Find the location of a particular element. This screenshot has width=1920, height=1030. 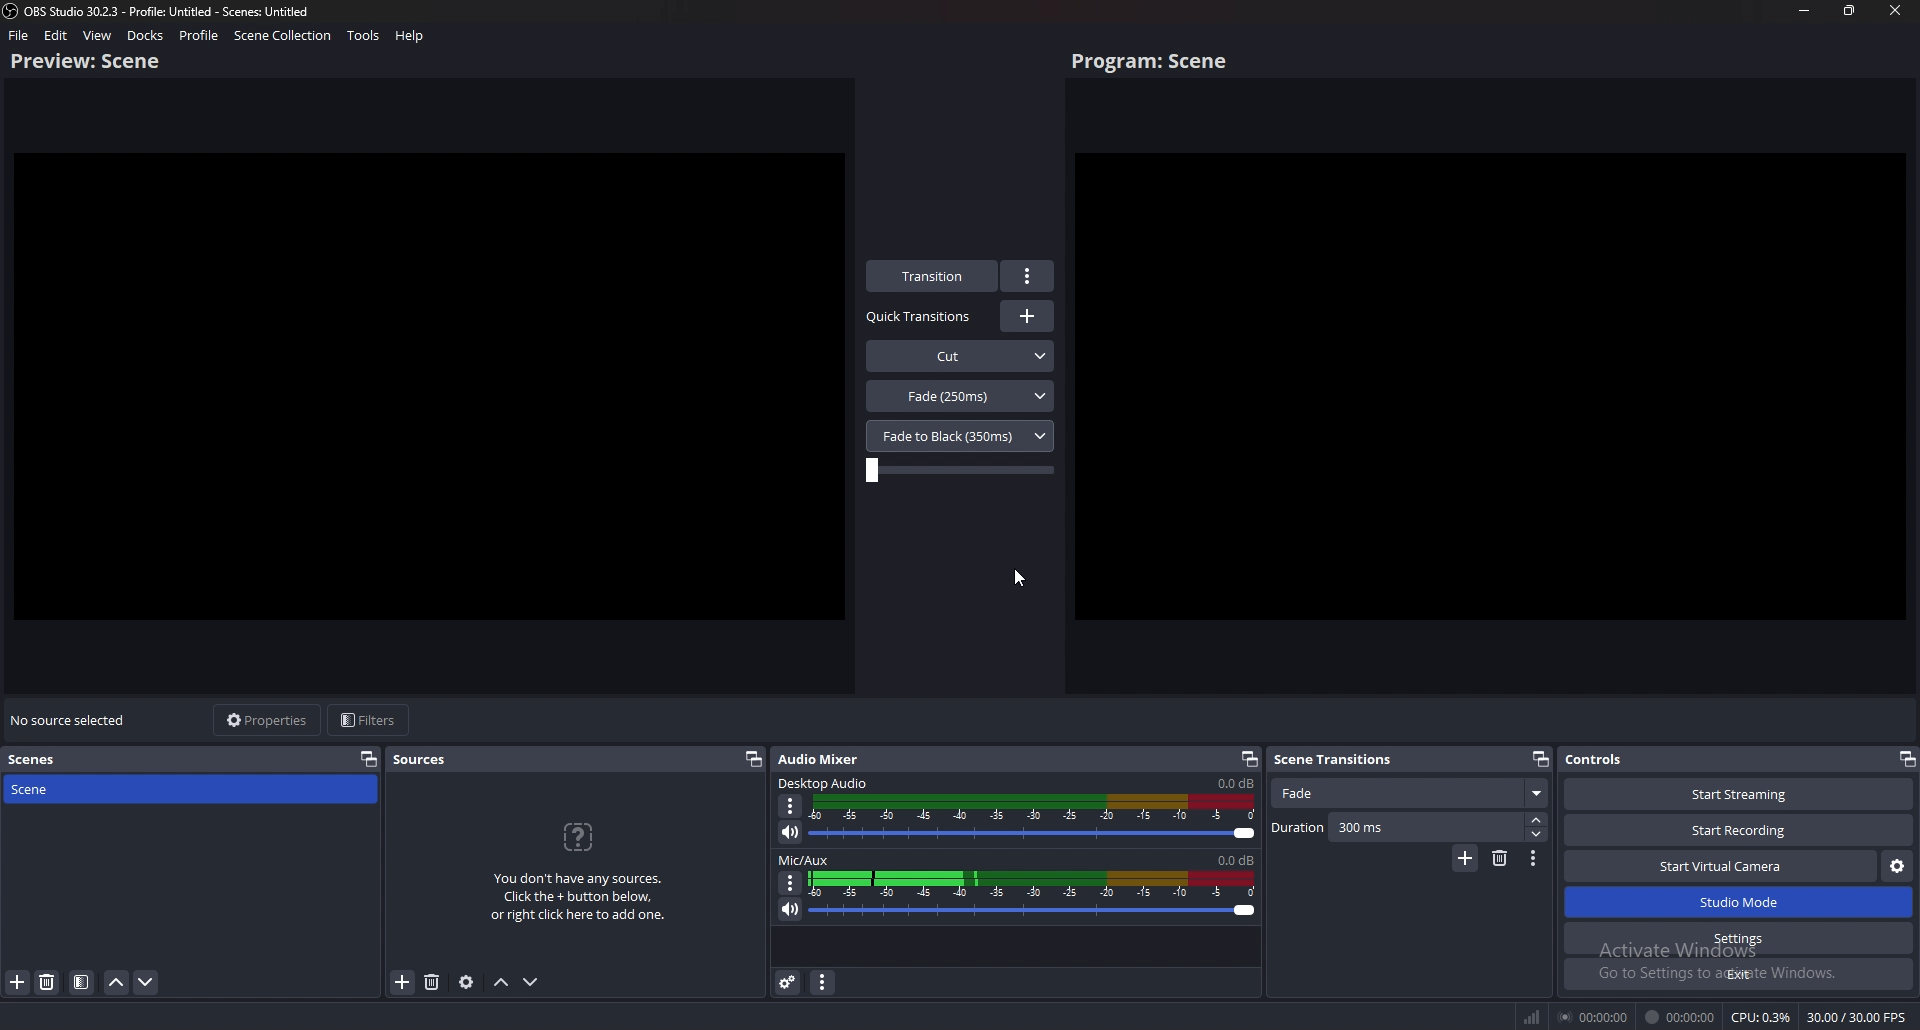

Add scene transitions is located at coordinates (1464, 859).